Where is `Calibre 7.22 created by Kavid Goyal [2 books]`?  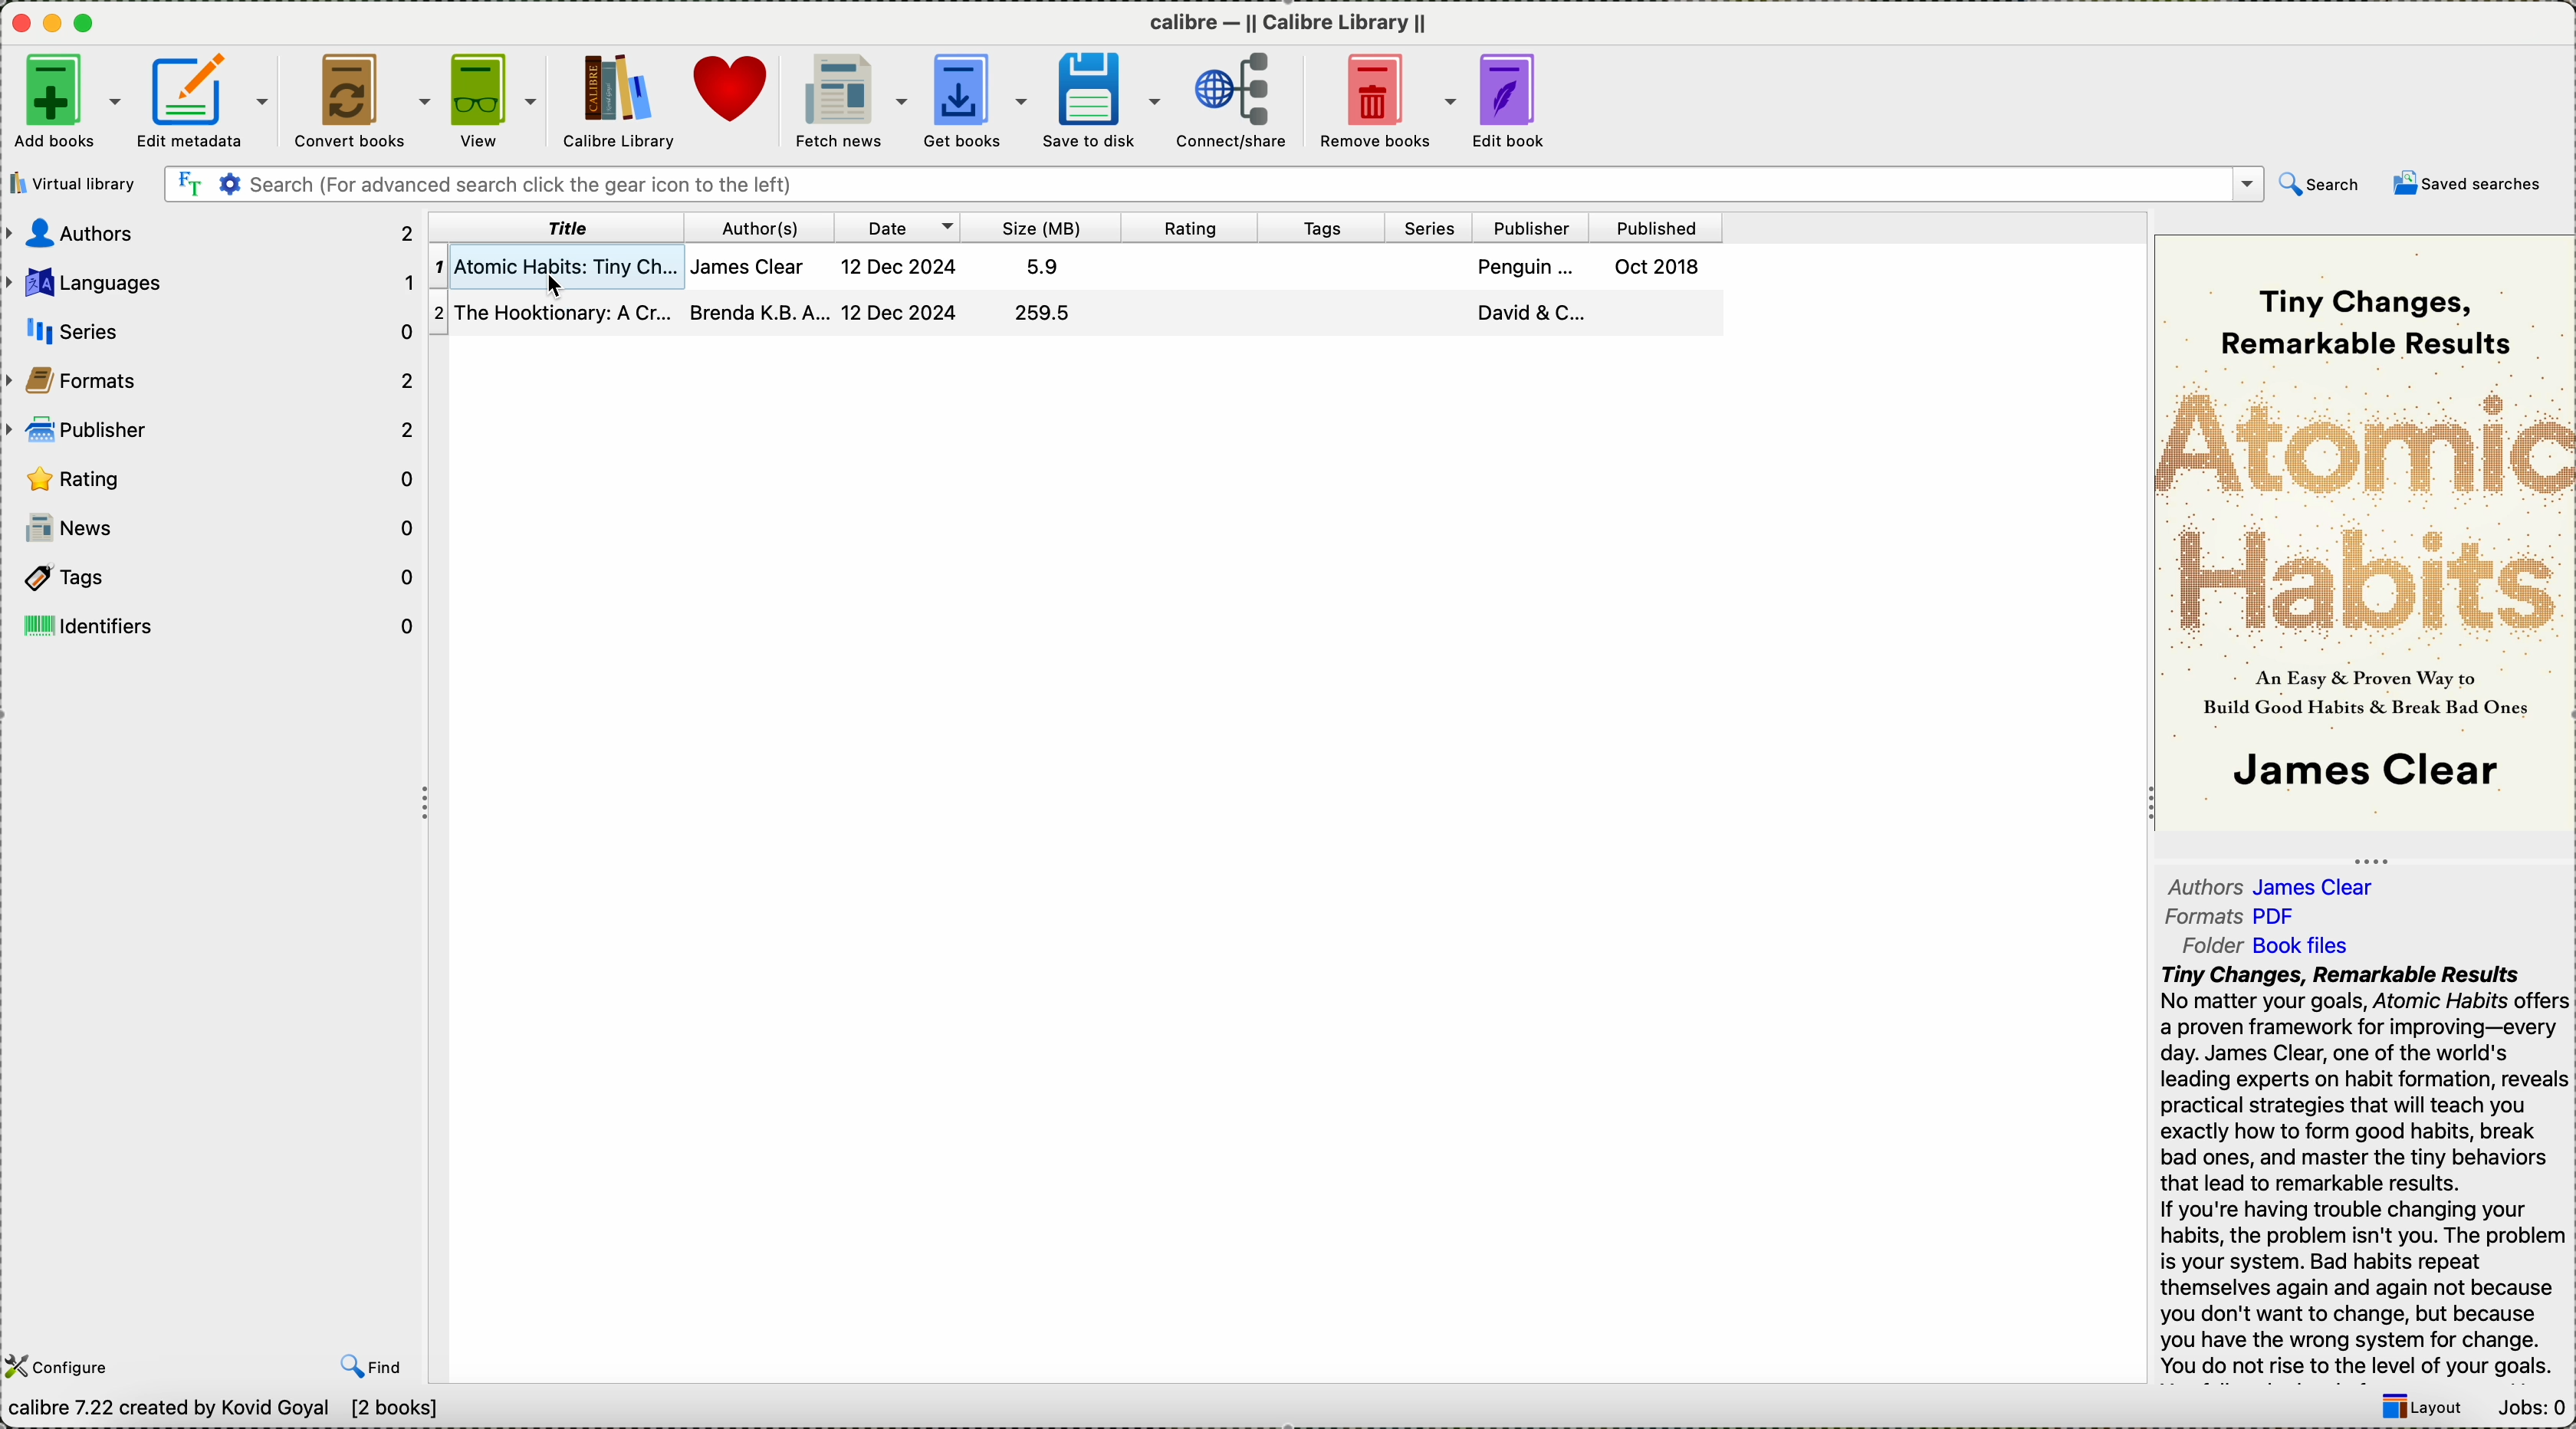
Calibre 7.22 created by Kavid Goyal [2 books] is located at coordinates (230, 1411).